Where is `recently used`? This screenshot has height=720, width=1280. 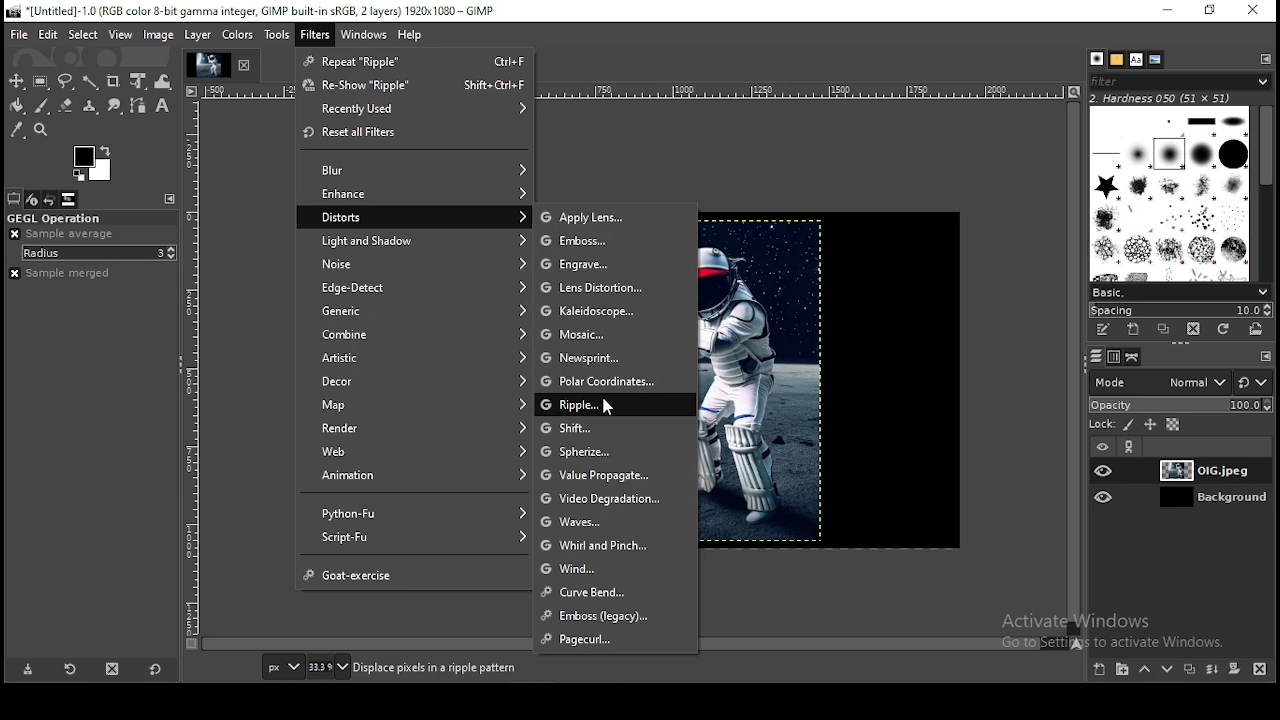 recently used is located at coordinates (418, 109).